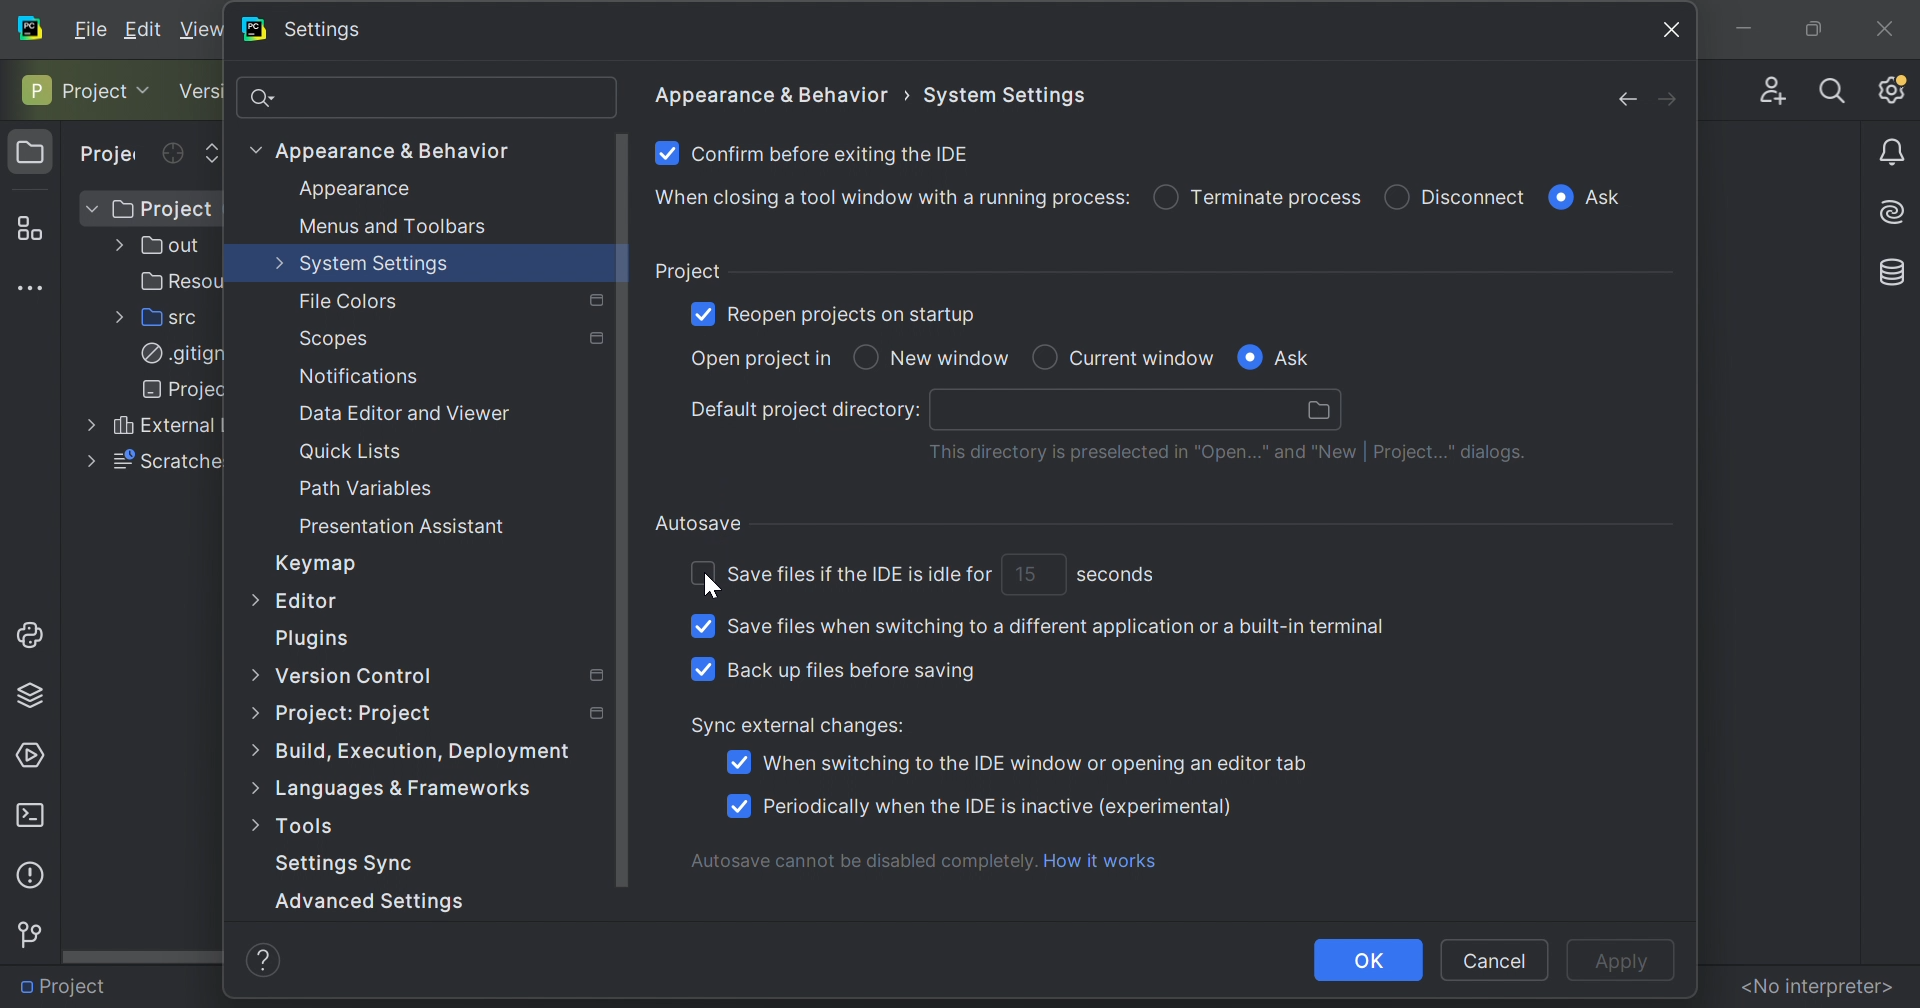  Describe the element at coordinates (862, 575) in the screenshot. I see `Save files if the IDE is idle for` at that location.